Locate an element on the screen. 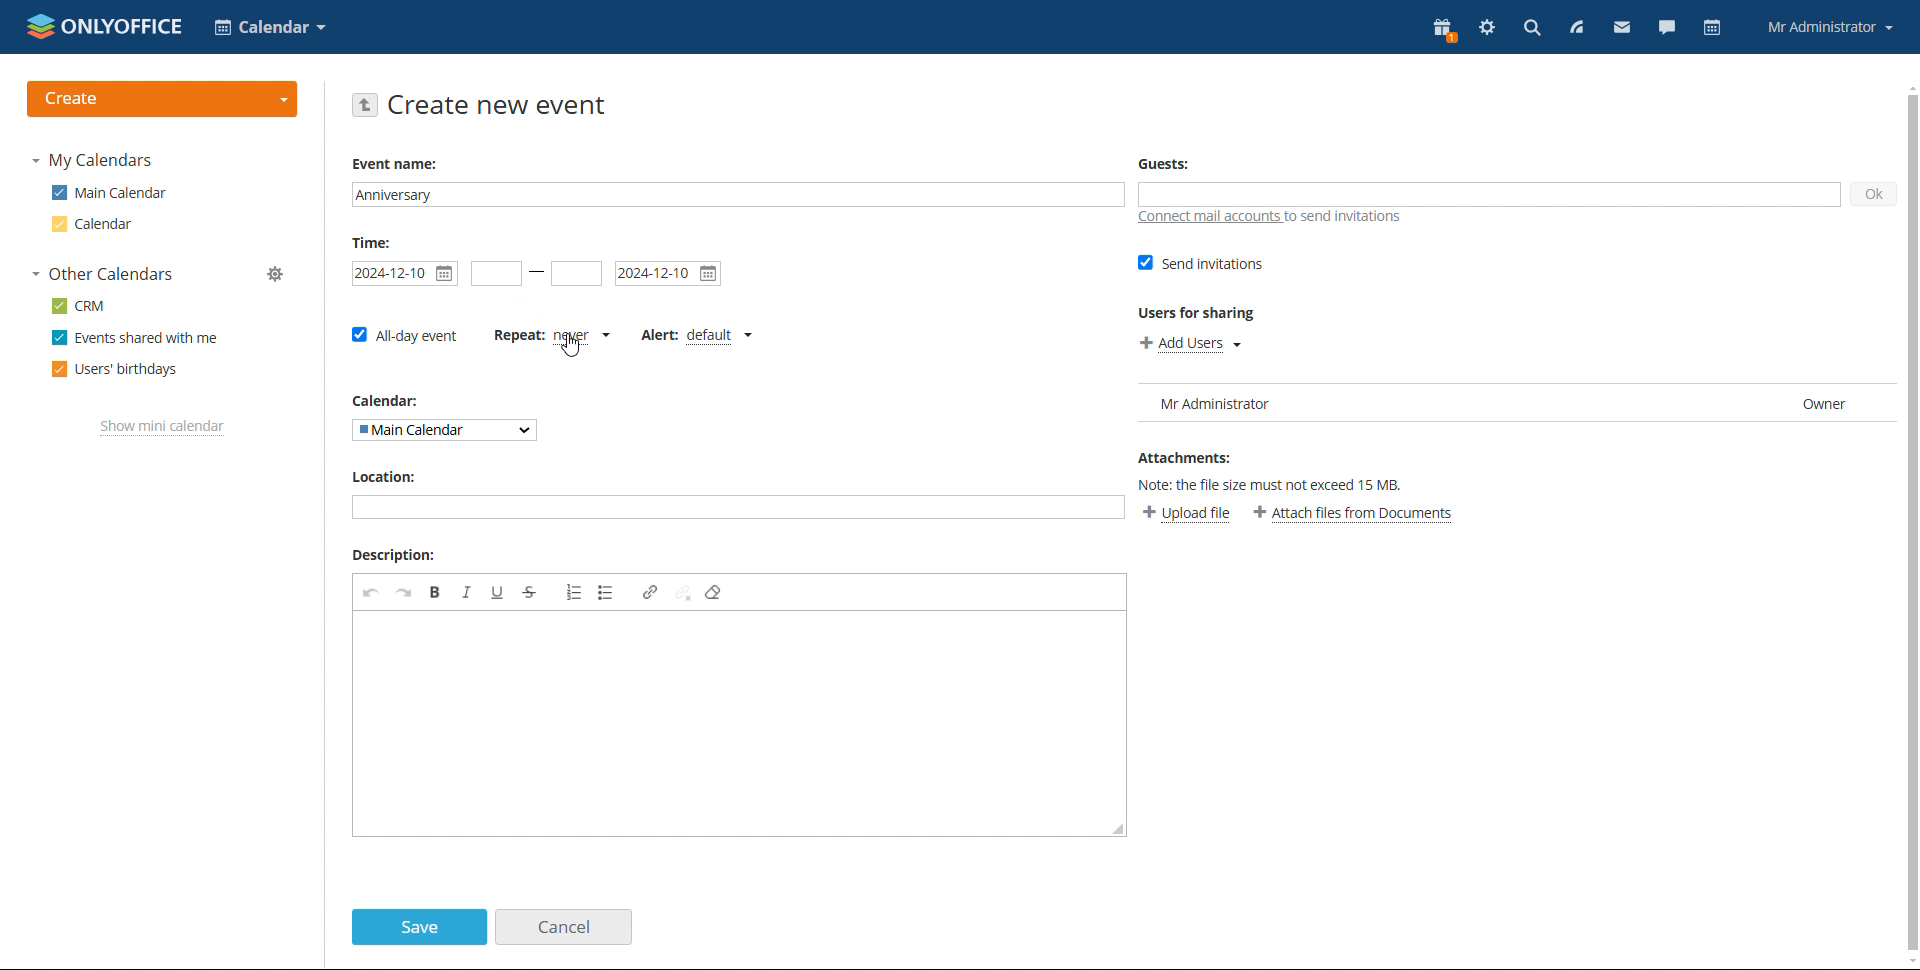 The image size is (1920, 970). Calendar: is located at coordinates (378, 399).